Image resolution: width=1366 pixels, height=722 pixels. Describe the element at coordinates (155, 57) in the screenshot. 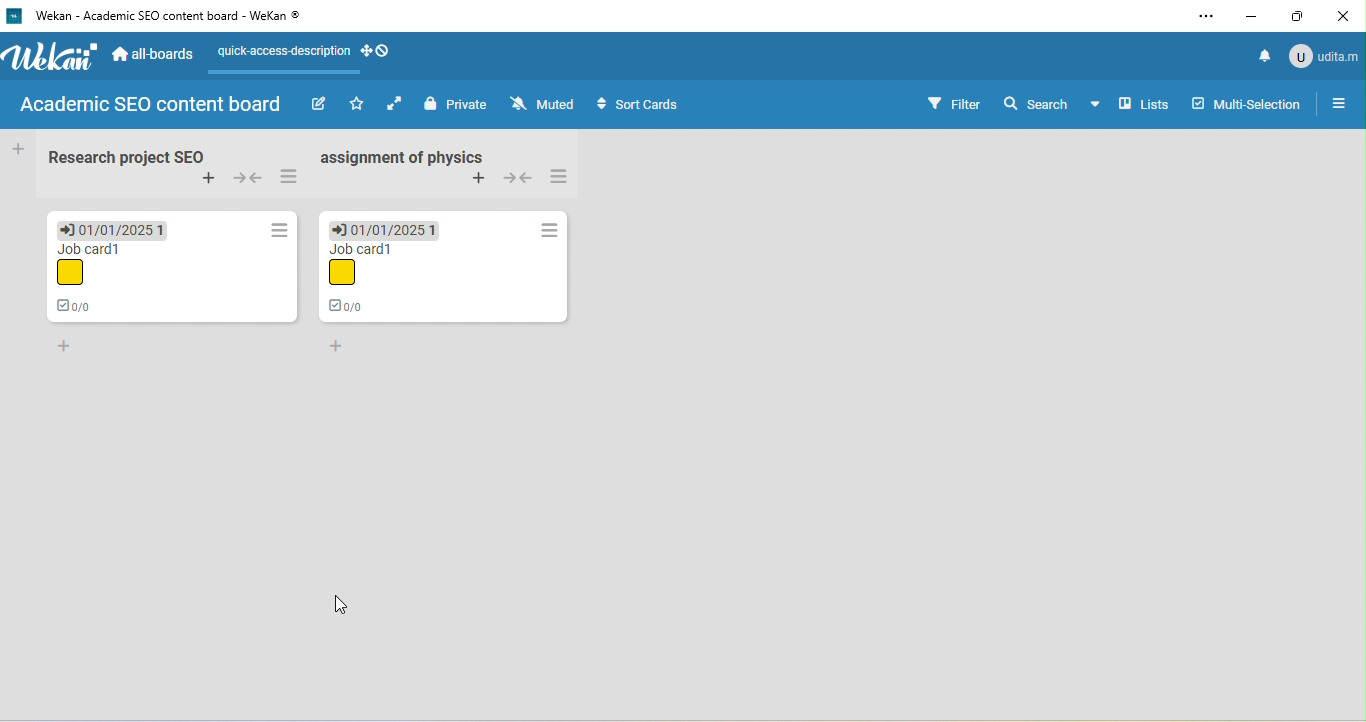

I see `all boards` at that location.